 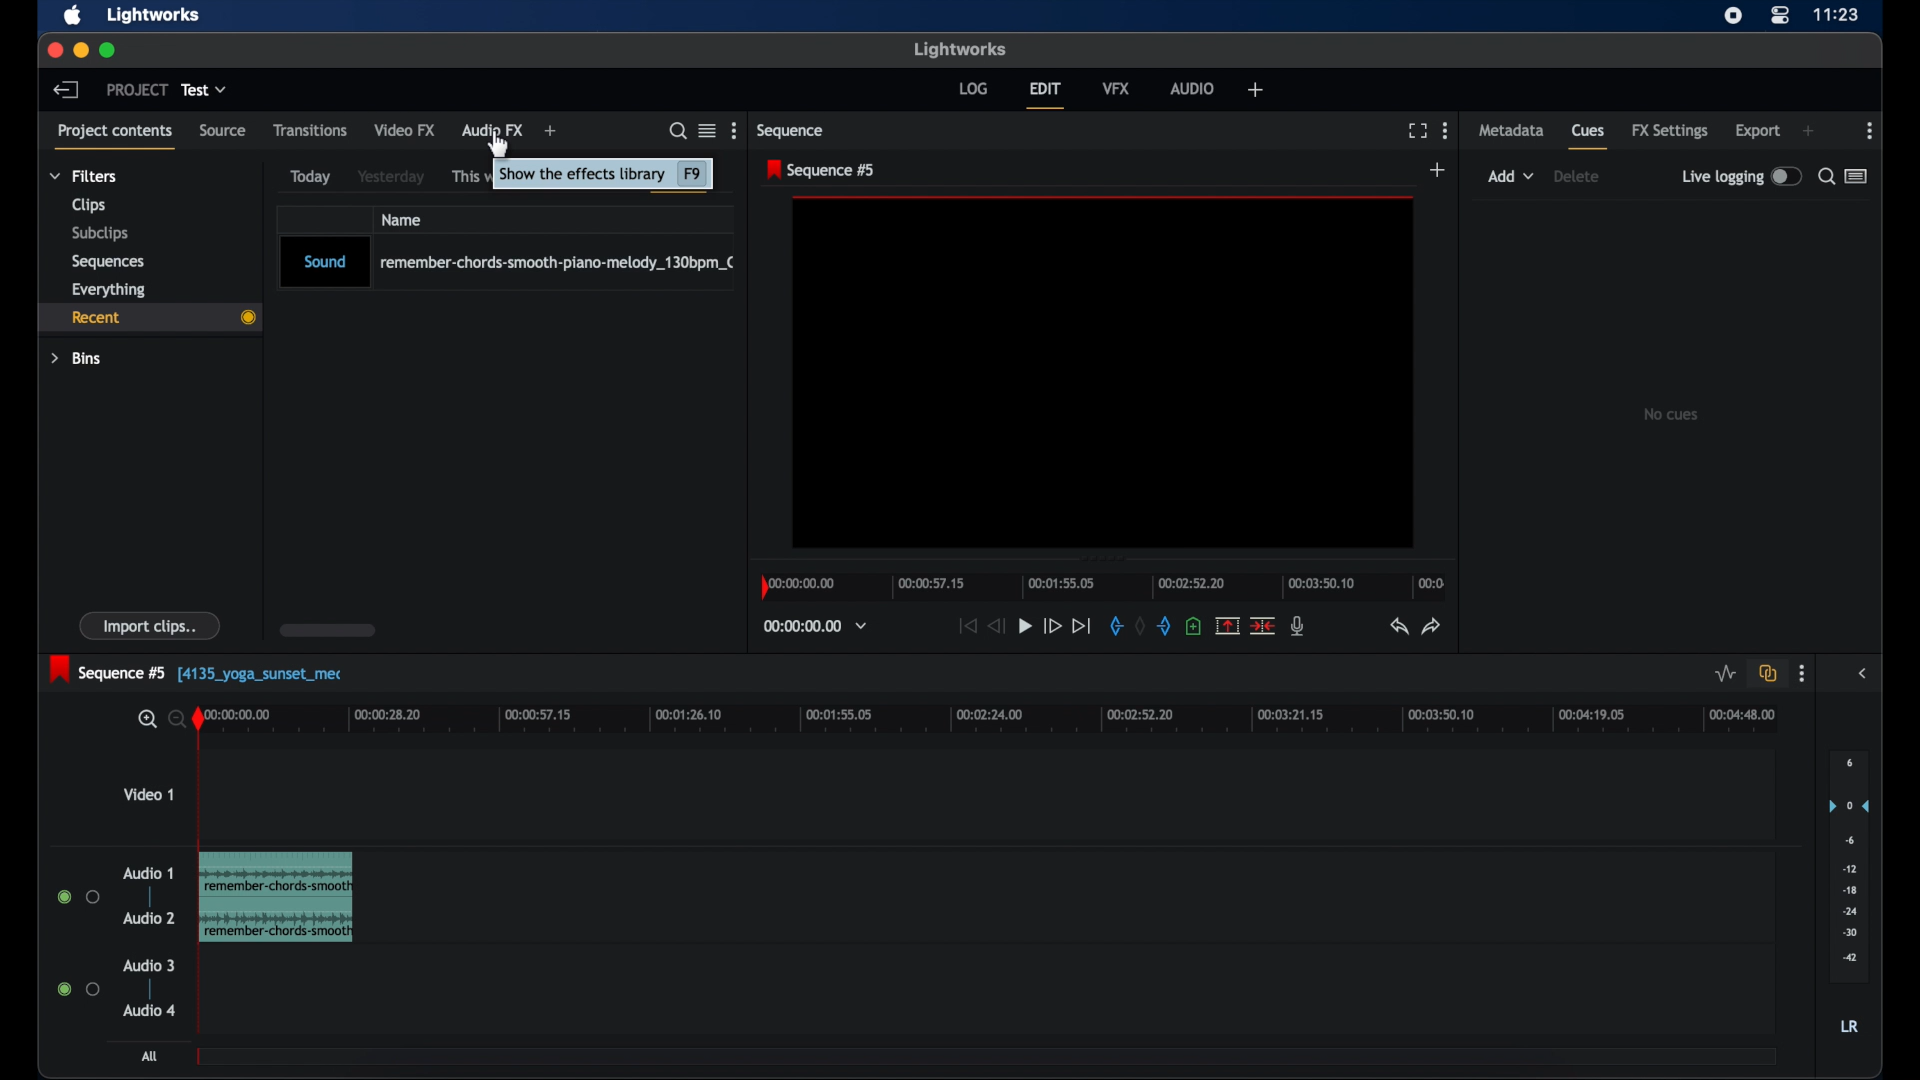 I want to click on timeline scale, so click(x=1006, y=722).